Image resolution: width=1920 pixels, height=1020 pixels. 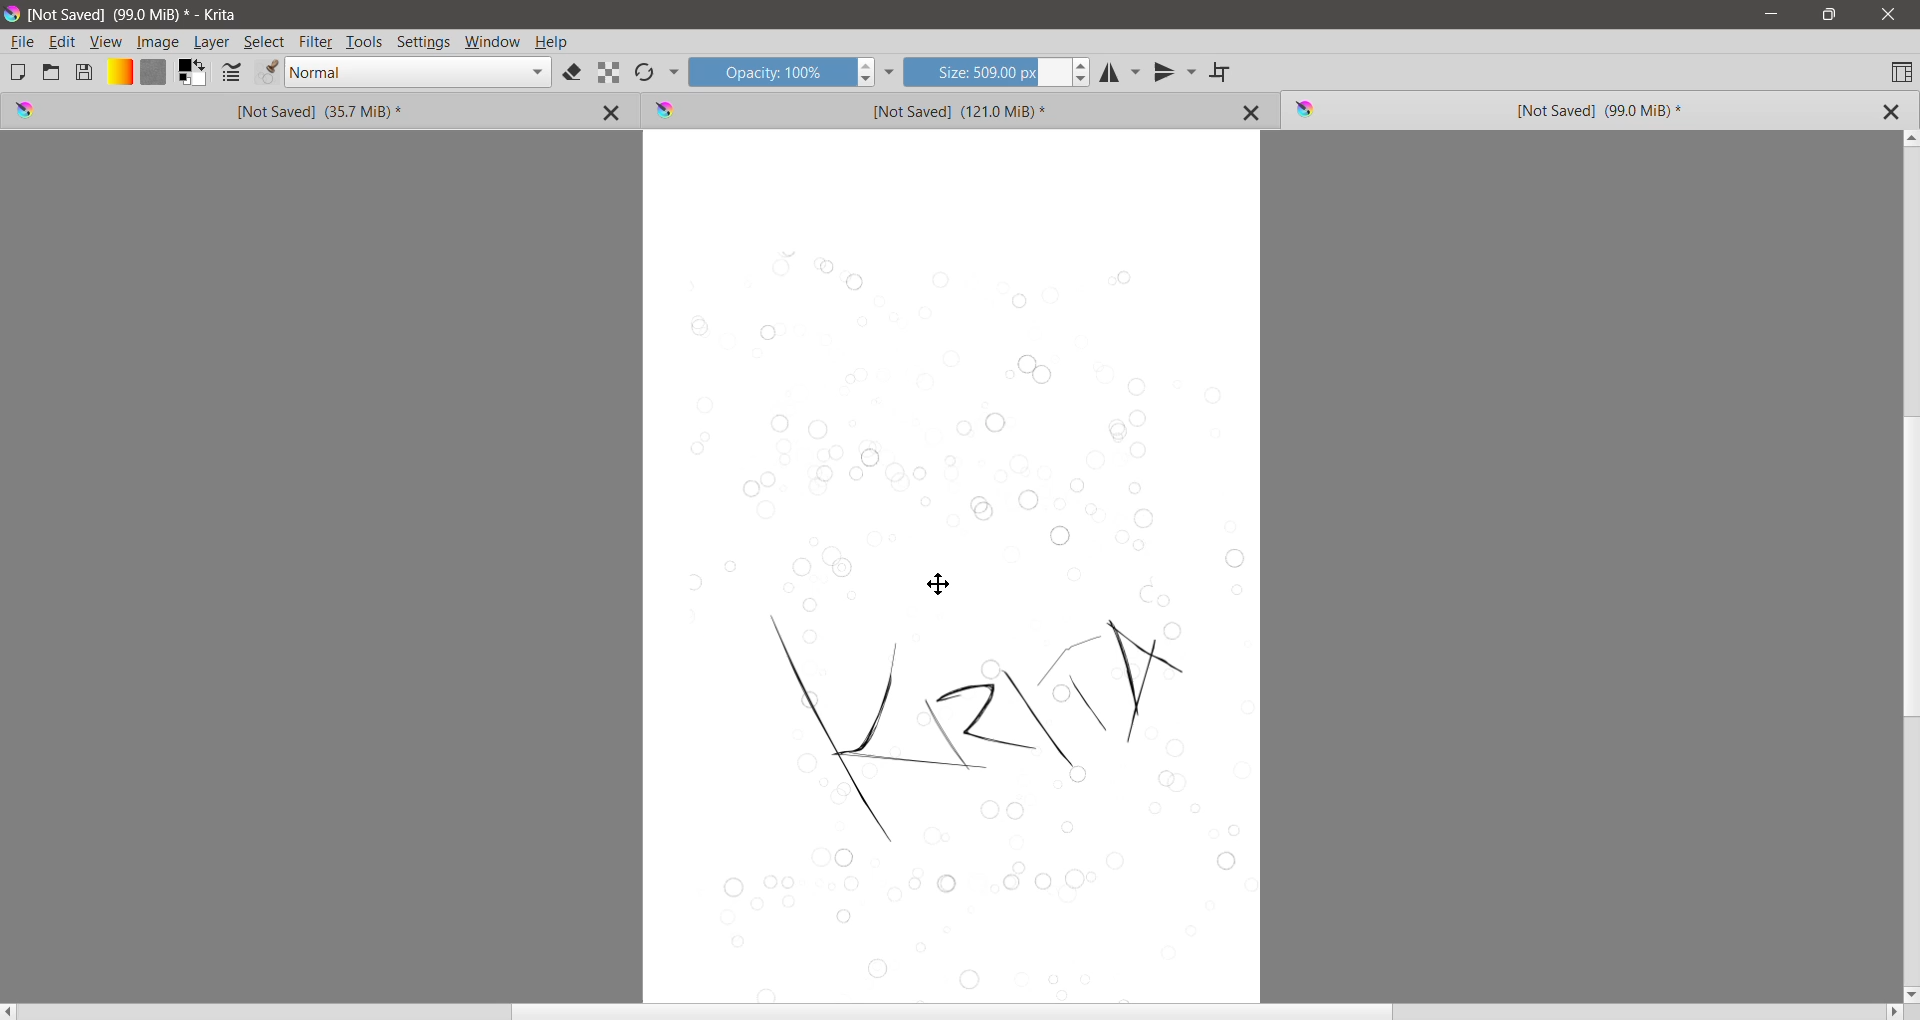 I want to click on Fill Gradients, so click(x=119, y=73).